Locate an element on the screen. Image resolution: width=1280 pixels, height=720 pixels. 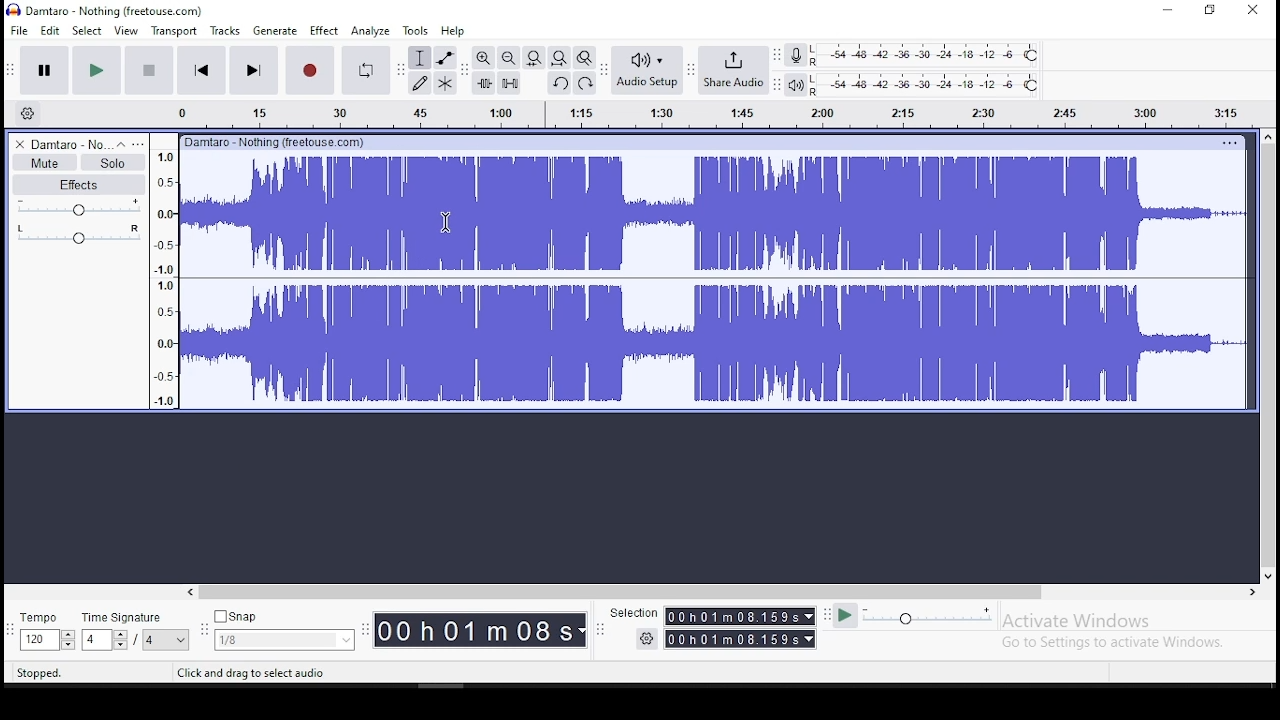
Horizontal scrollbar is located at coordinates (708, 593).